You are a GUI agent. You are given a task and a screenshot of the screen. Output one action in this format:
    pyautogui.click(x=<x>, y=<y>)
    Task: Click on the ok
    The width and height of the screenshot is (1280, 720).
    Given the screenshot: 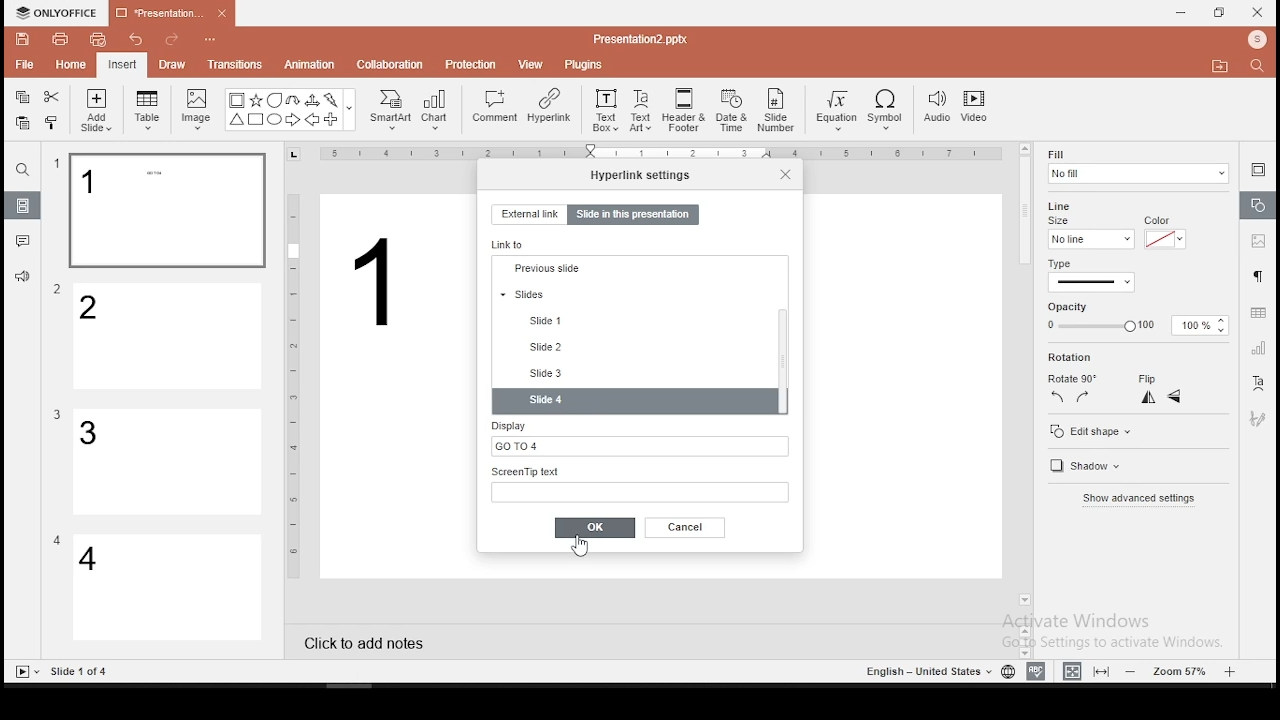 What is the action you would take?
    pyautogui.click(x=595, y=527)
    